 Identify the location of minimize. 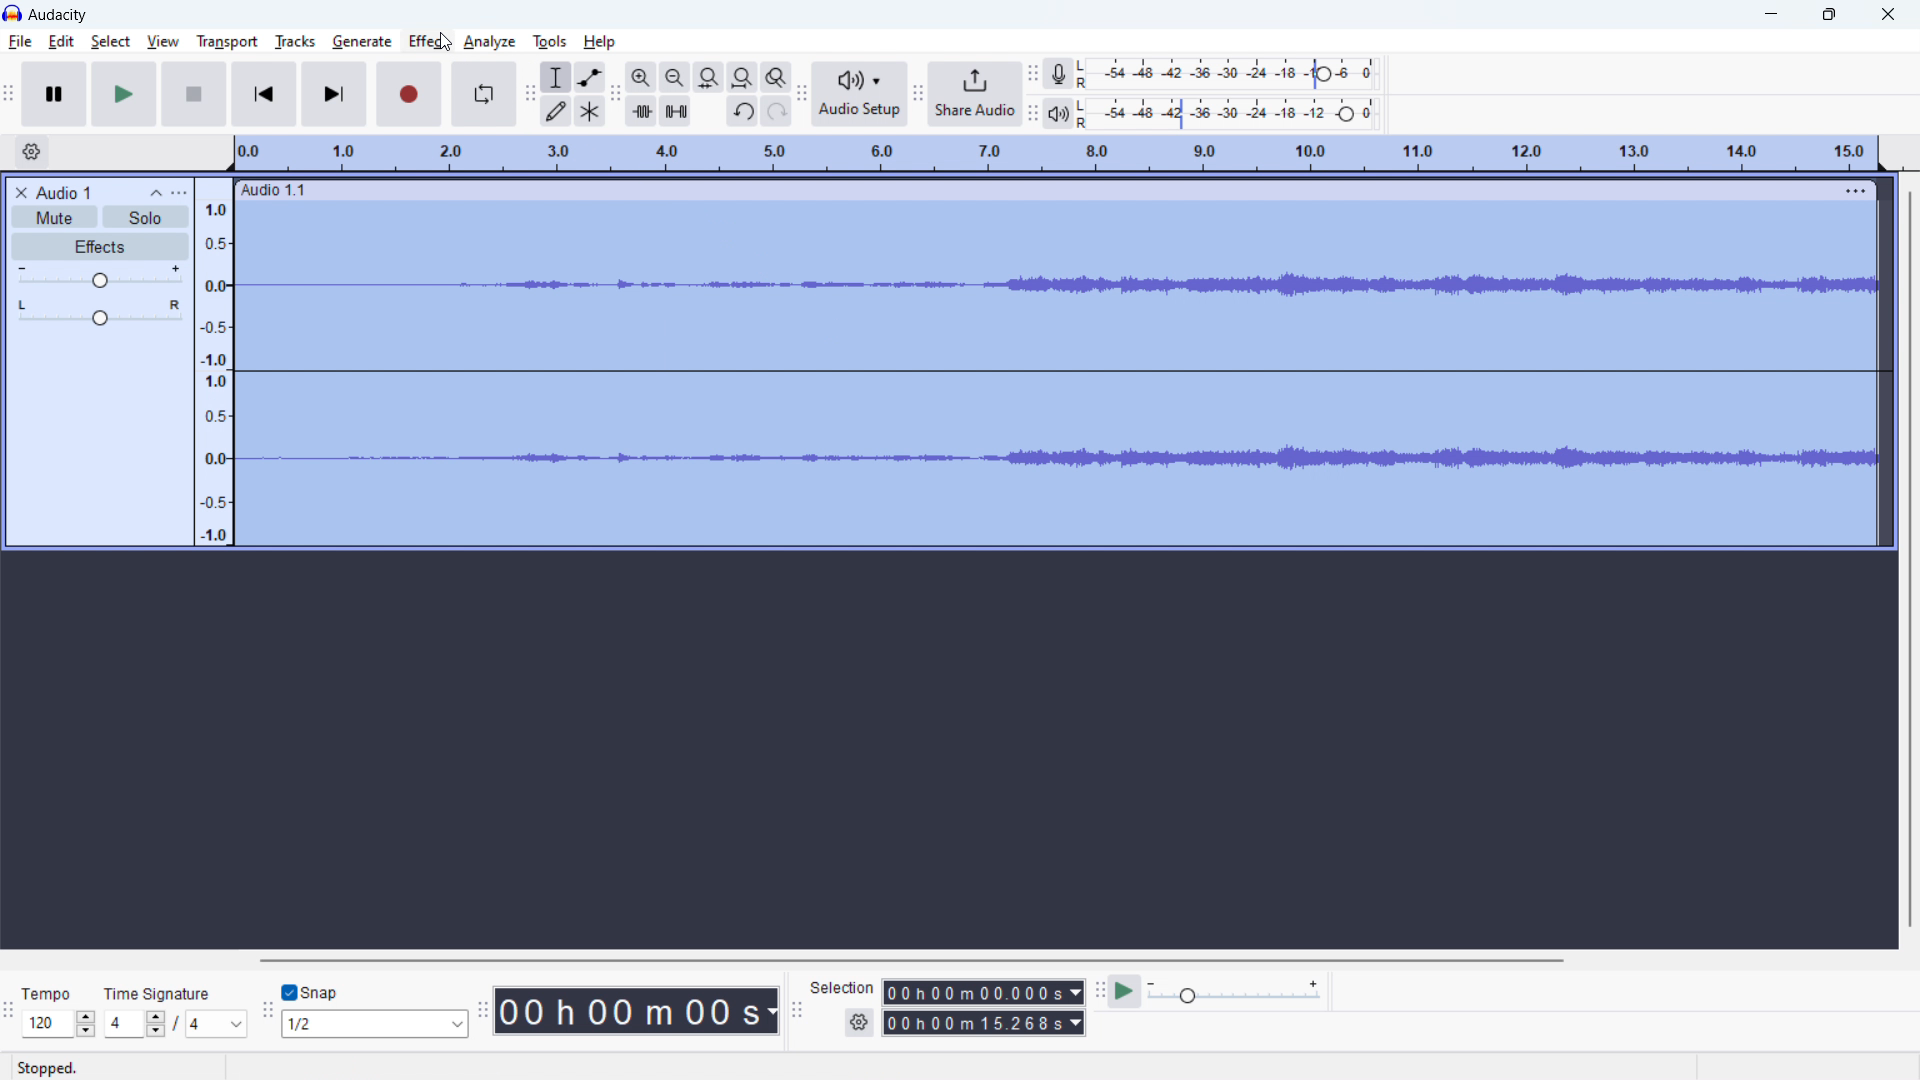
(1772, 13).